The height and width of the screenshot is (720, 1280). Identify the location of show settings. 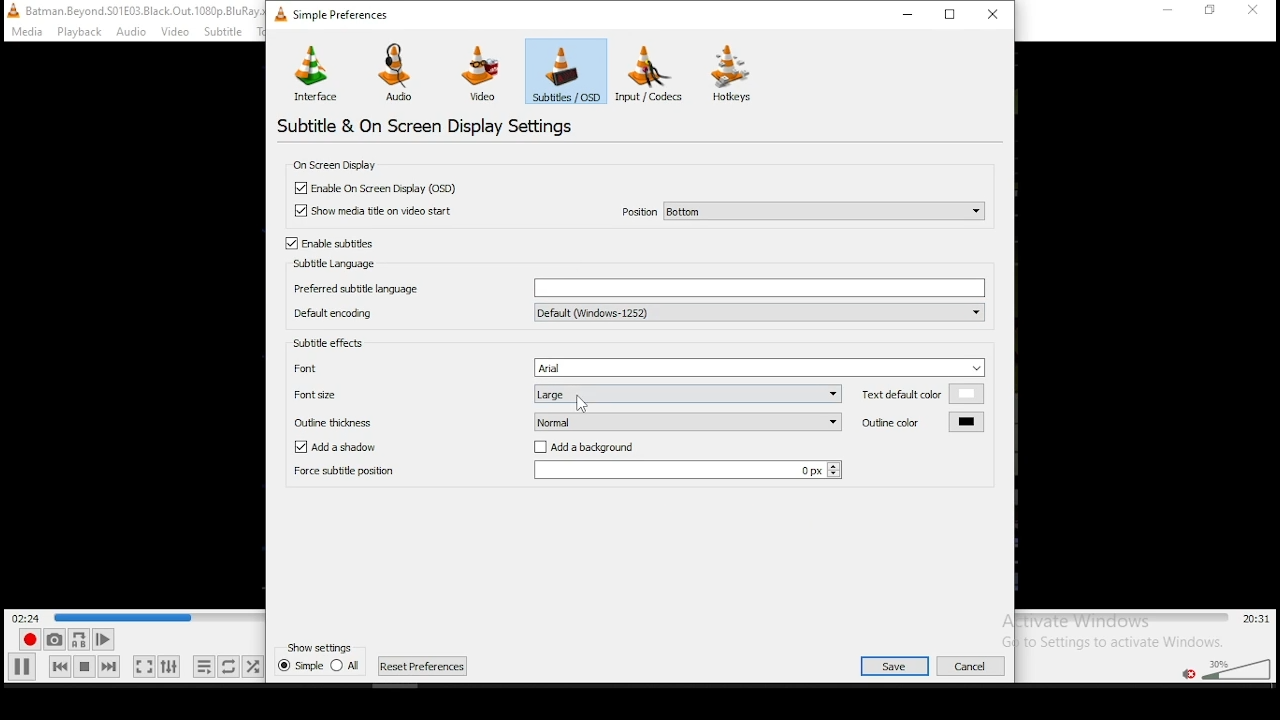
(322, 647).